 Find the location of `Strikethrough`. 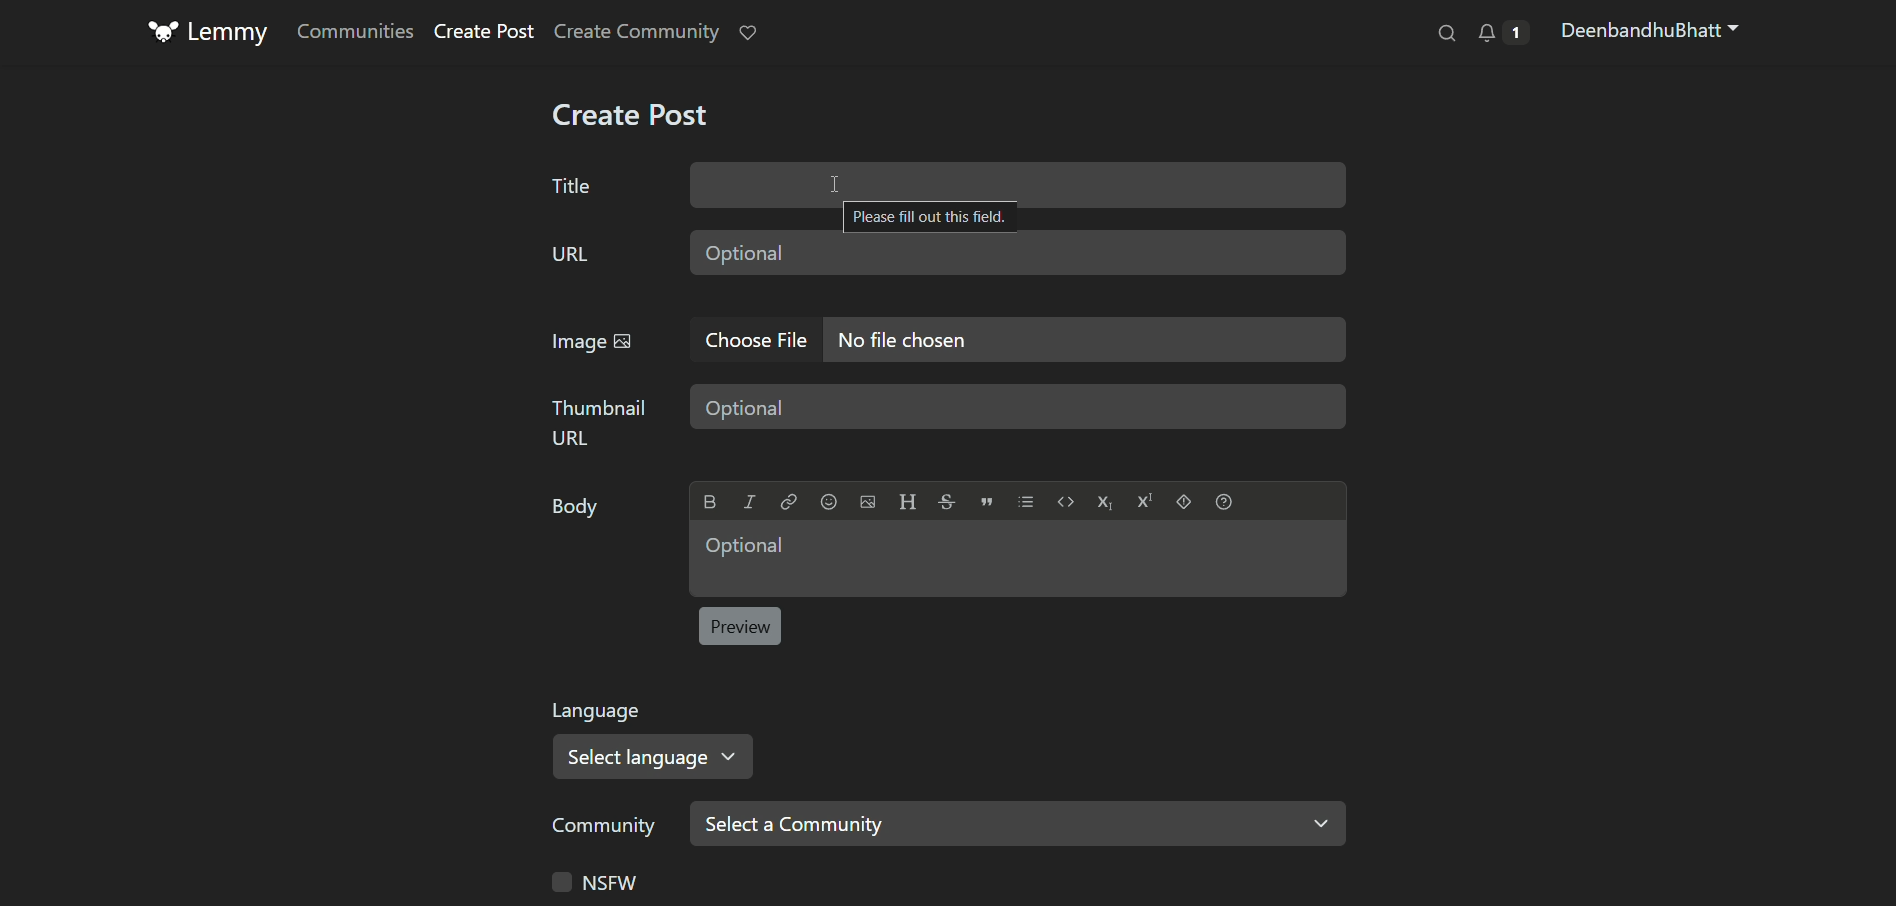

Strikethrough is located at coordinates (947, 502).